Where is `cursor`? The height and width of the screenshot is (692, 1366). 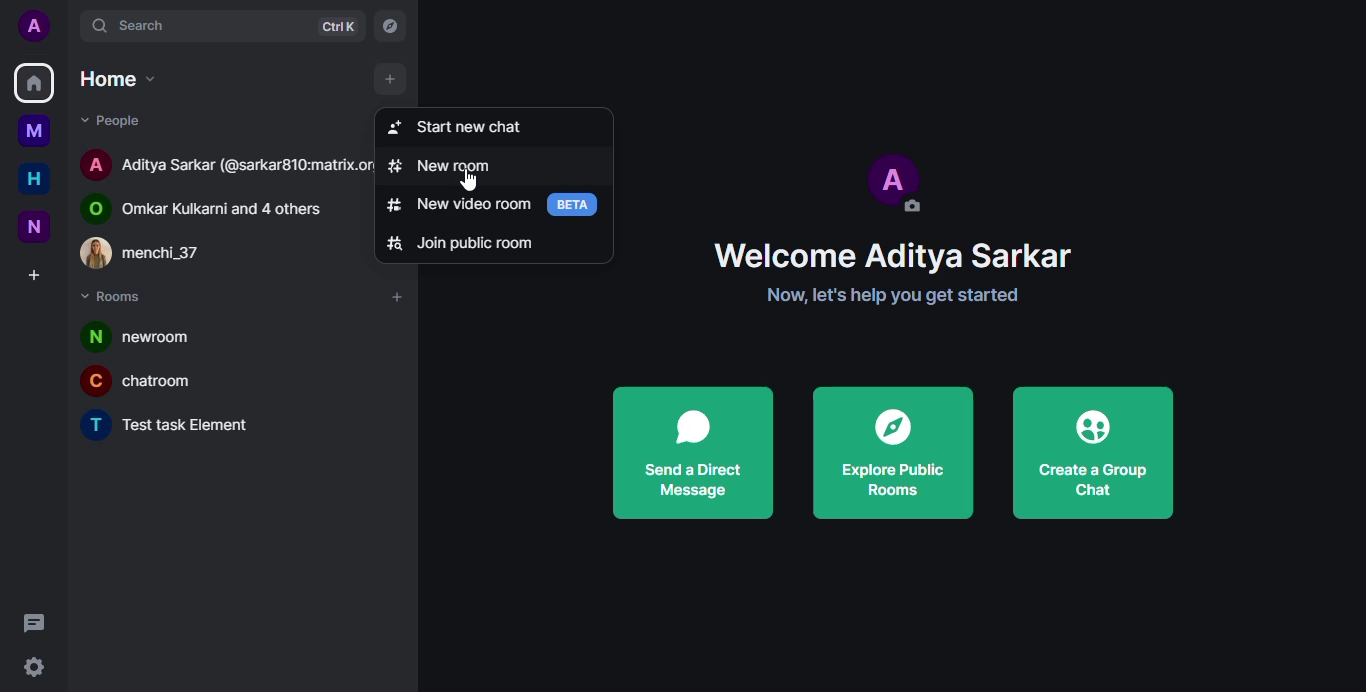 cursor is located at coordinates (379, 82).